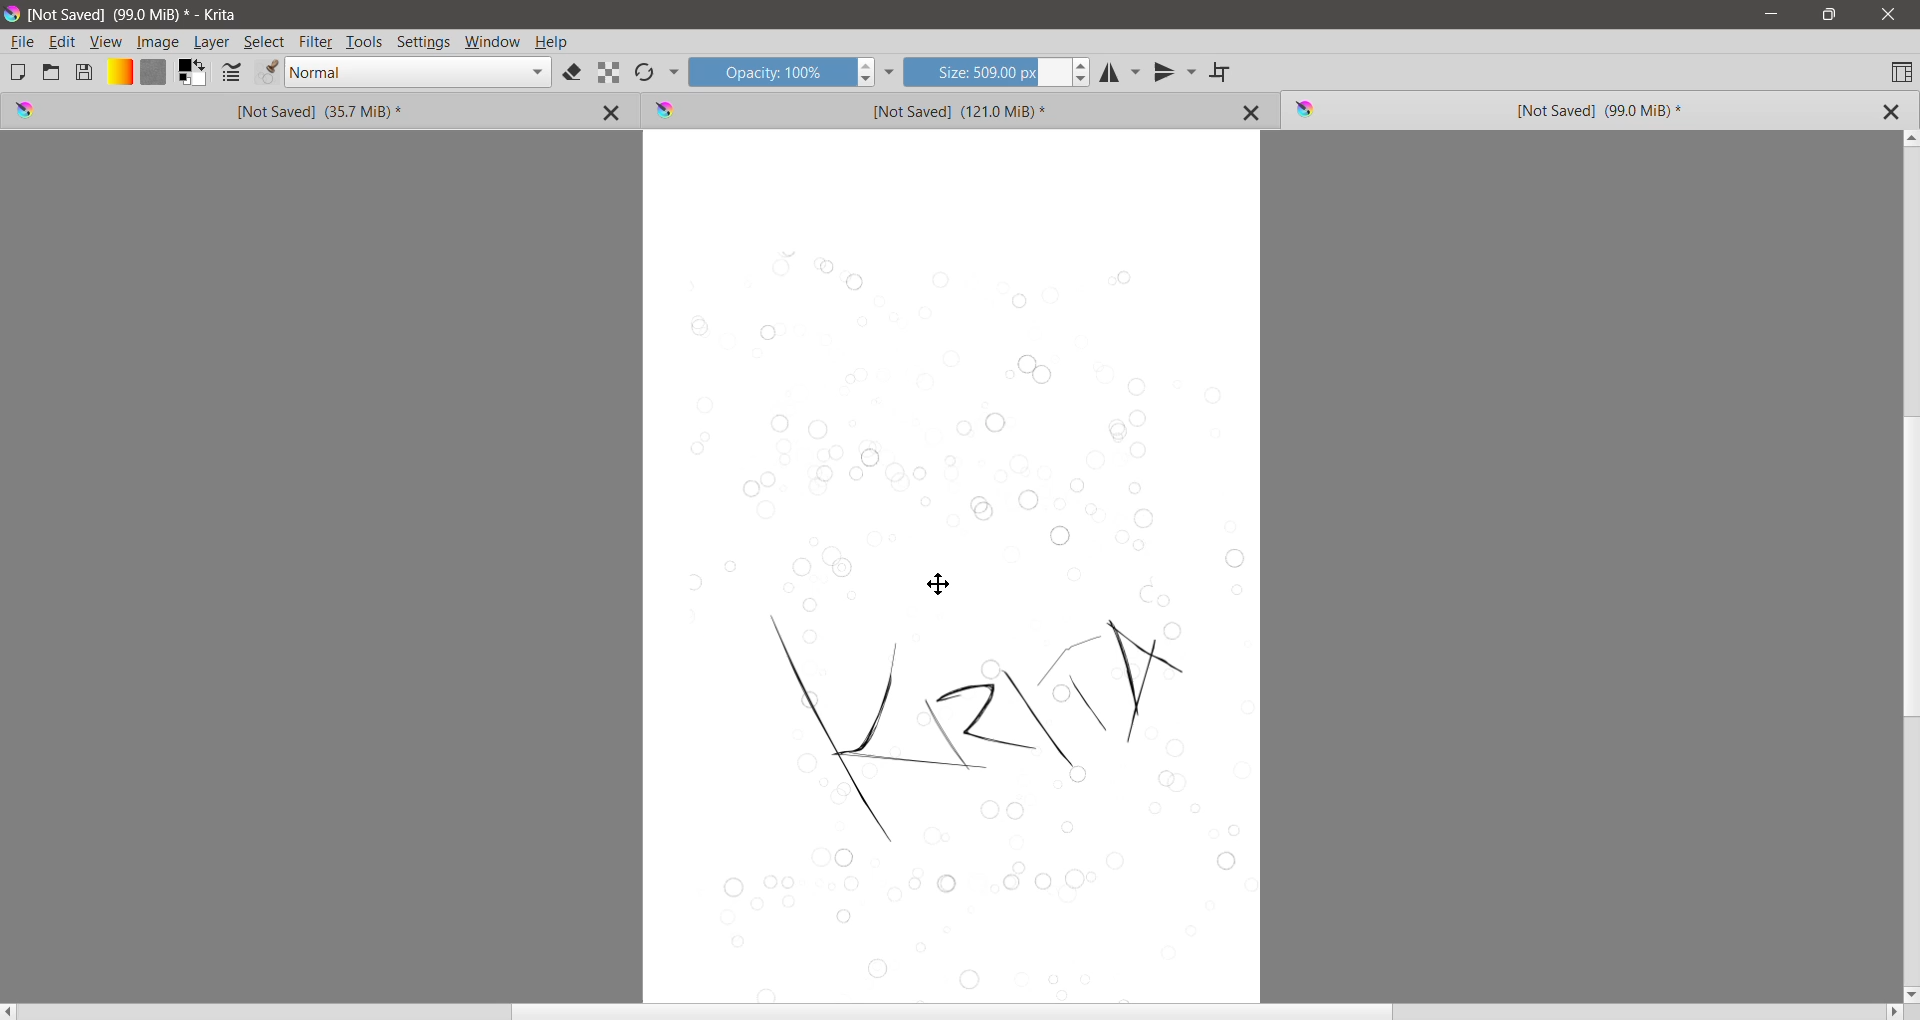 Image resolution: width=1920 pixels, height=1020 pixels. What do you see at coordinates (85, 71) in the screenshot?
I see `Save` at bounding box center [85, 71].